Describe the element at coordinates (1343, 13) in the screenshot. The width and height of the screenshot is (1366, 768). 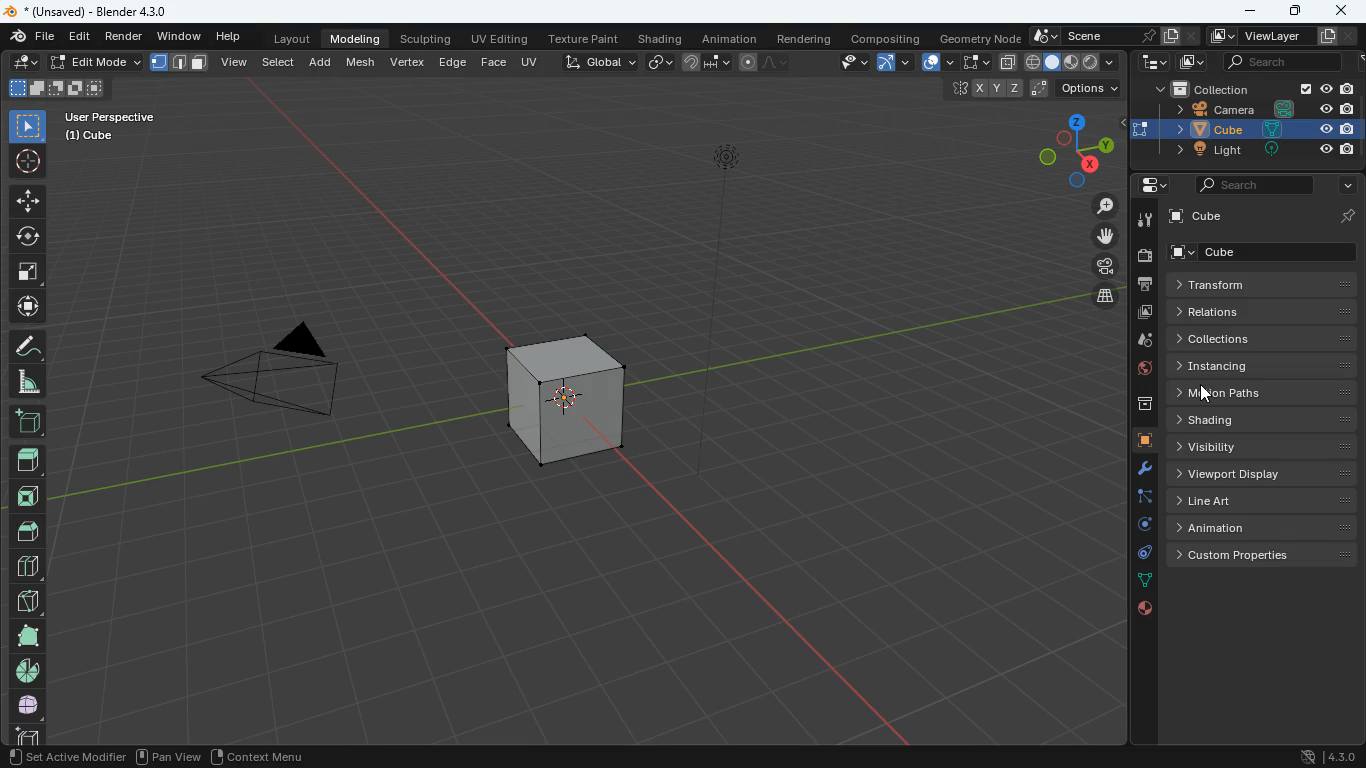
I see `close` at that location.